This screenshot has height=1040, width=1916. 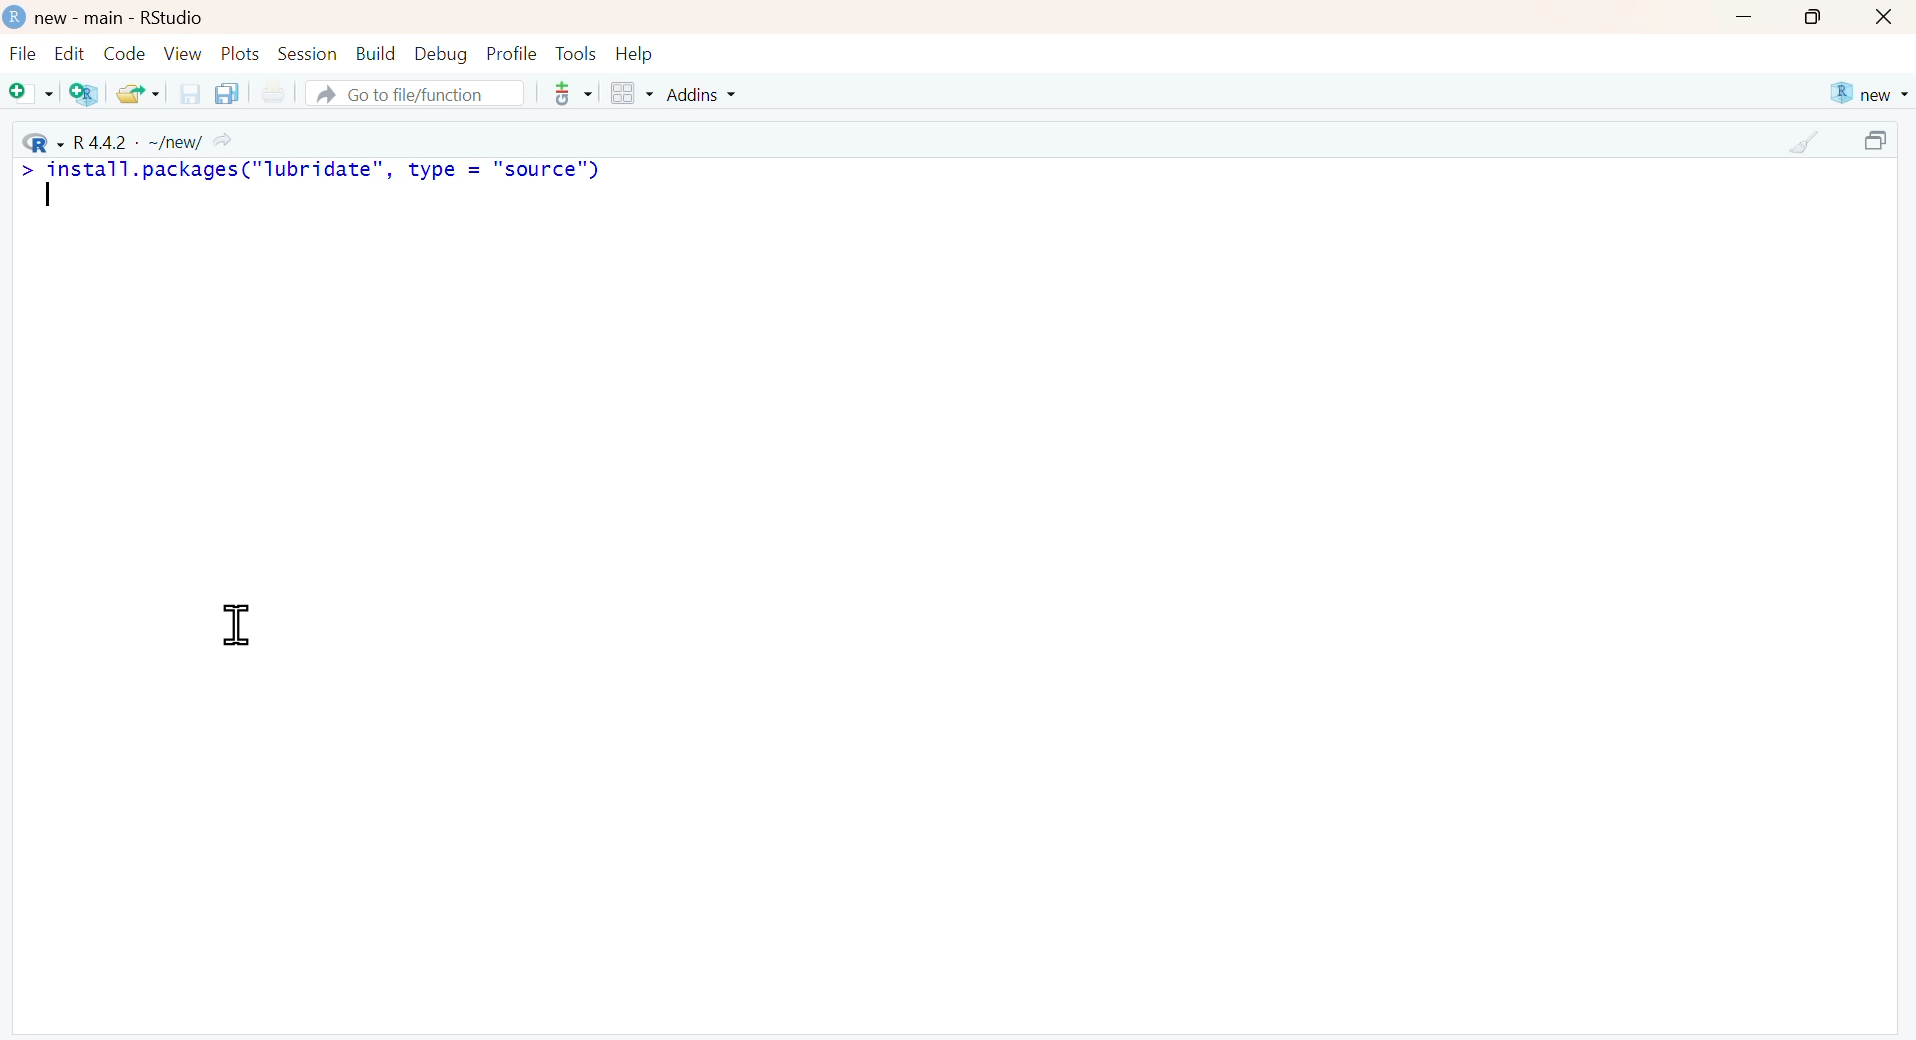 What do you see at coordinates (23, 56) in the screenshot?
I see `File` at bounding box center [23, 56].